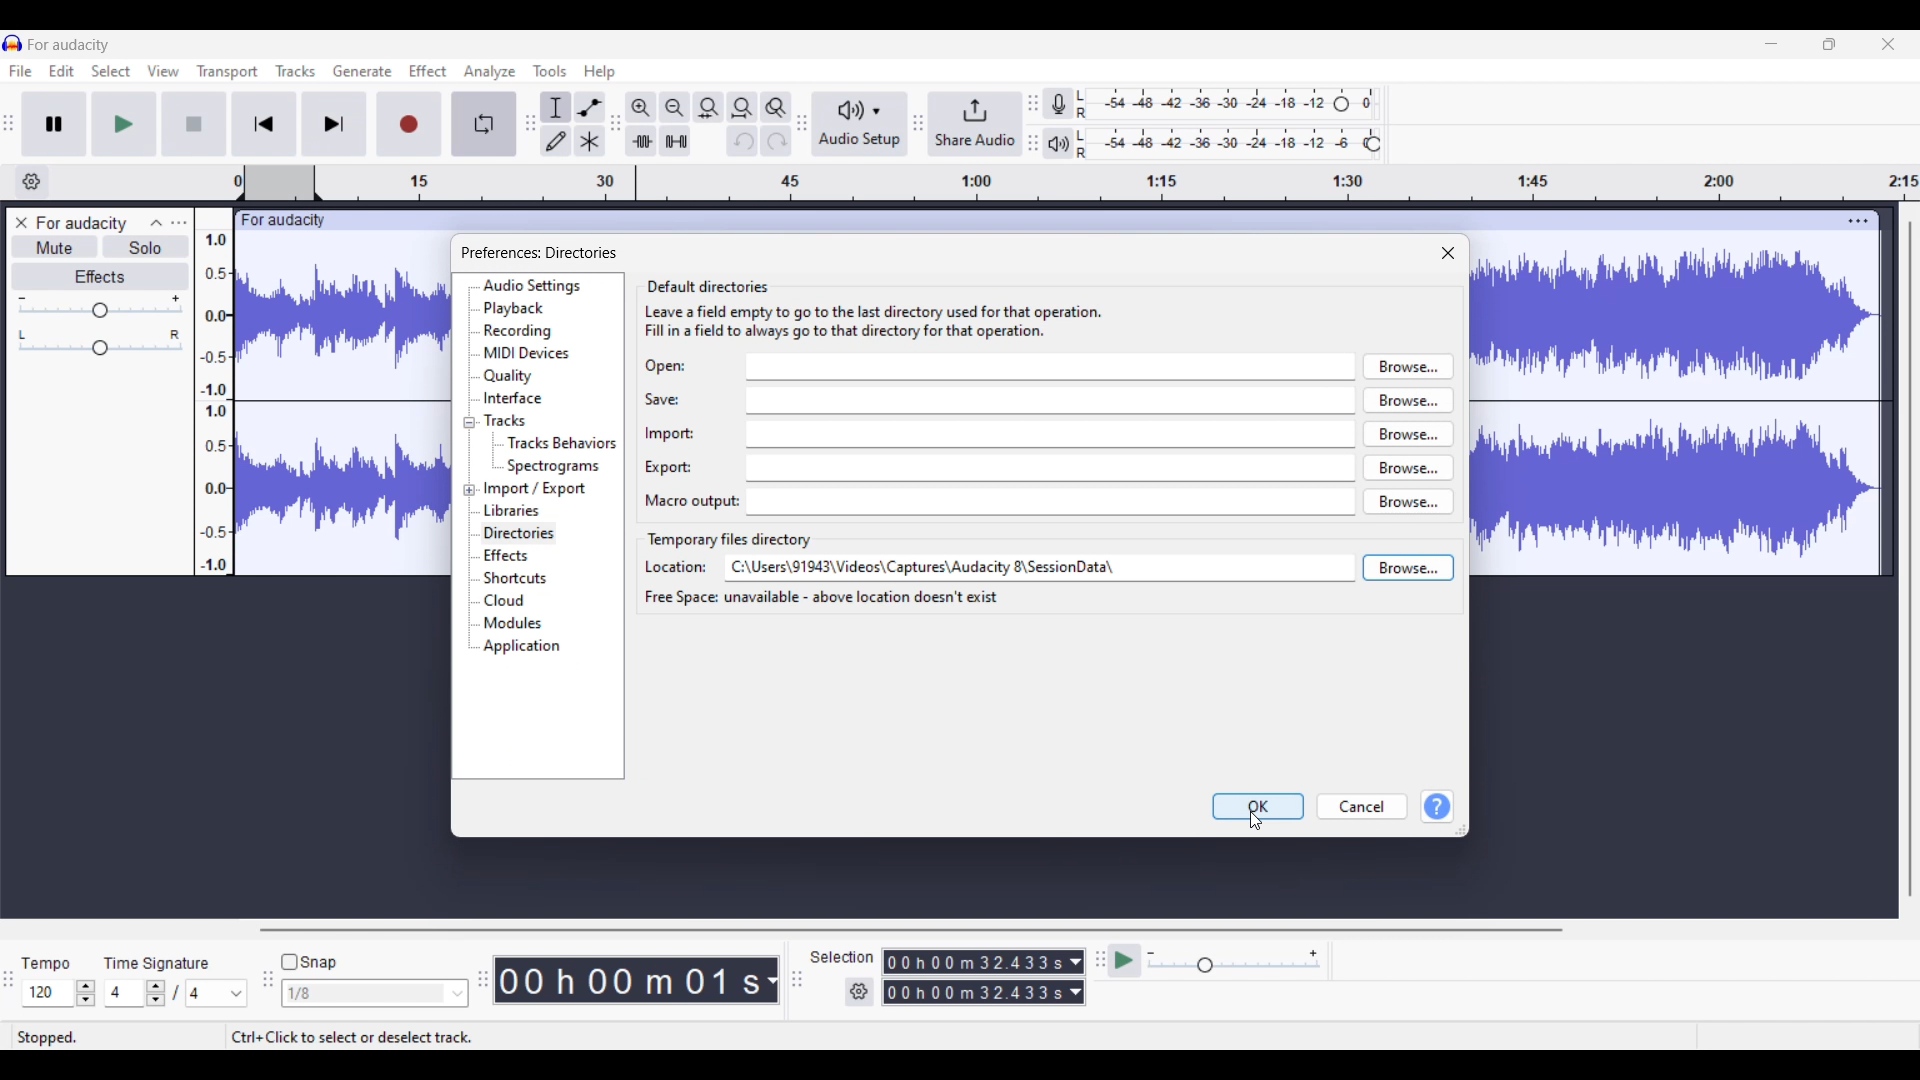 This screenshot has width=1920, height=1080. I want to click on Settings, so click(860, 992).